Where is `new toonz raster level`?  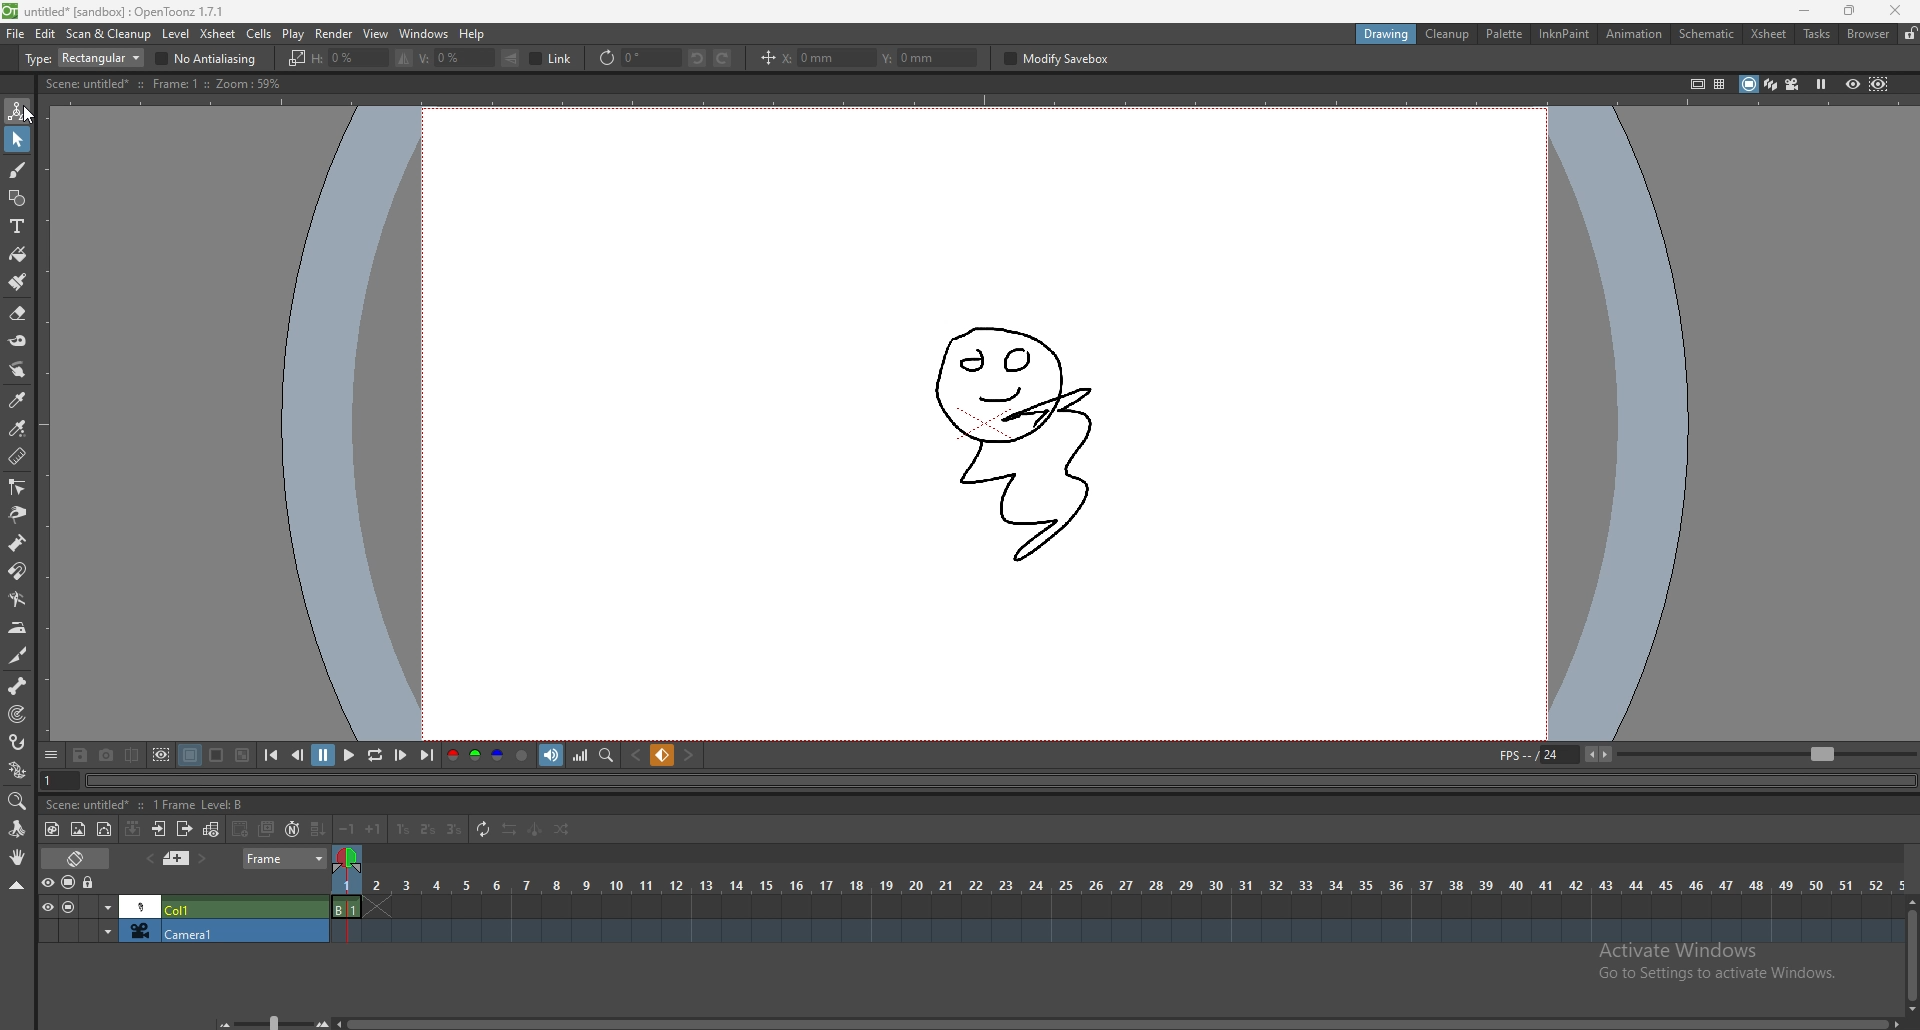
new toonz raster level is located at coordinates (53, 830).